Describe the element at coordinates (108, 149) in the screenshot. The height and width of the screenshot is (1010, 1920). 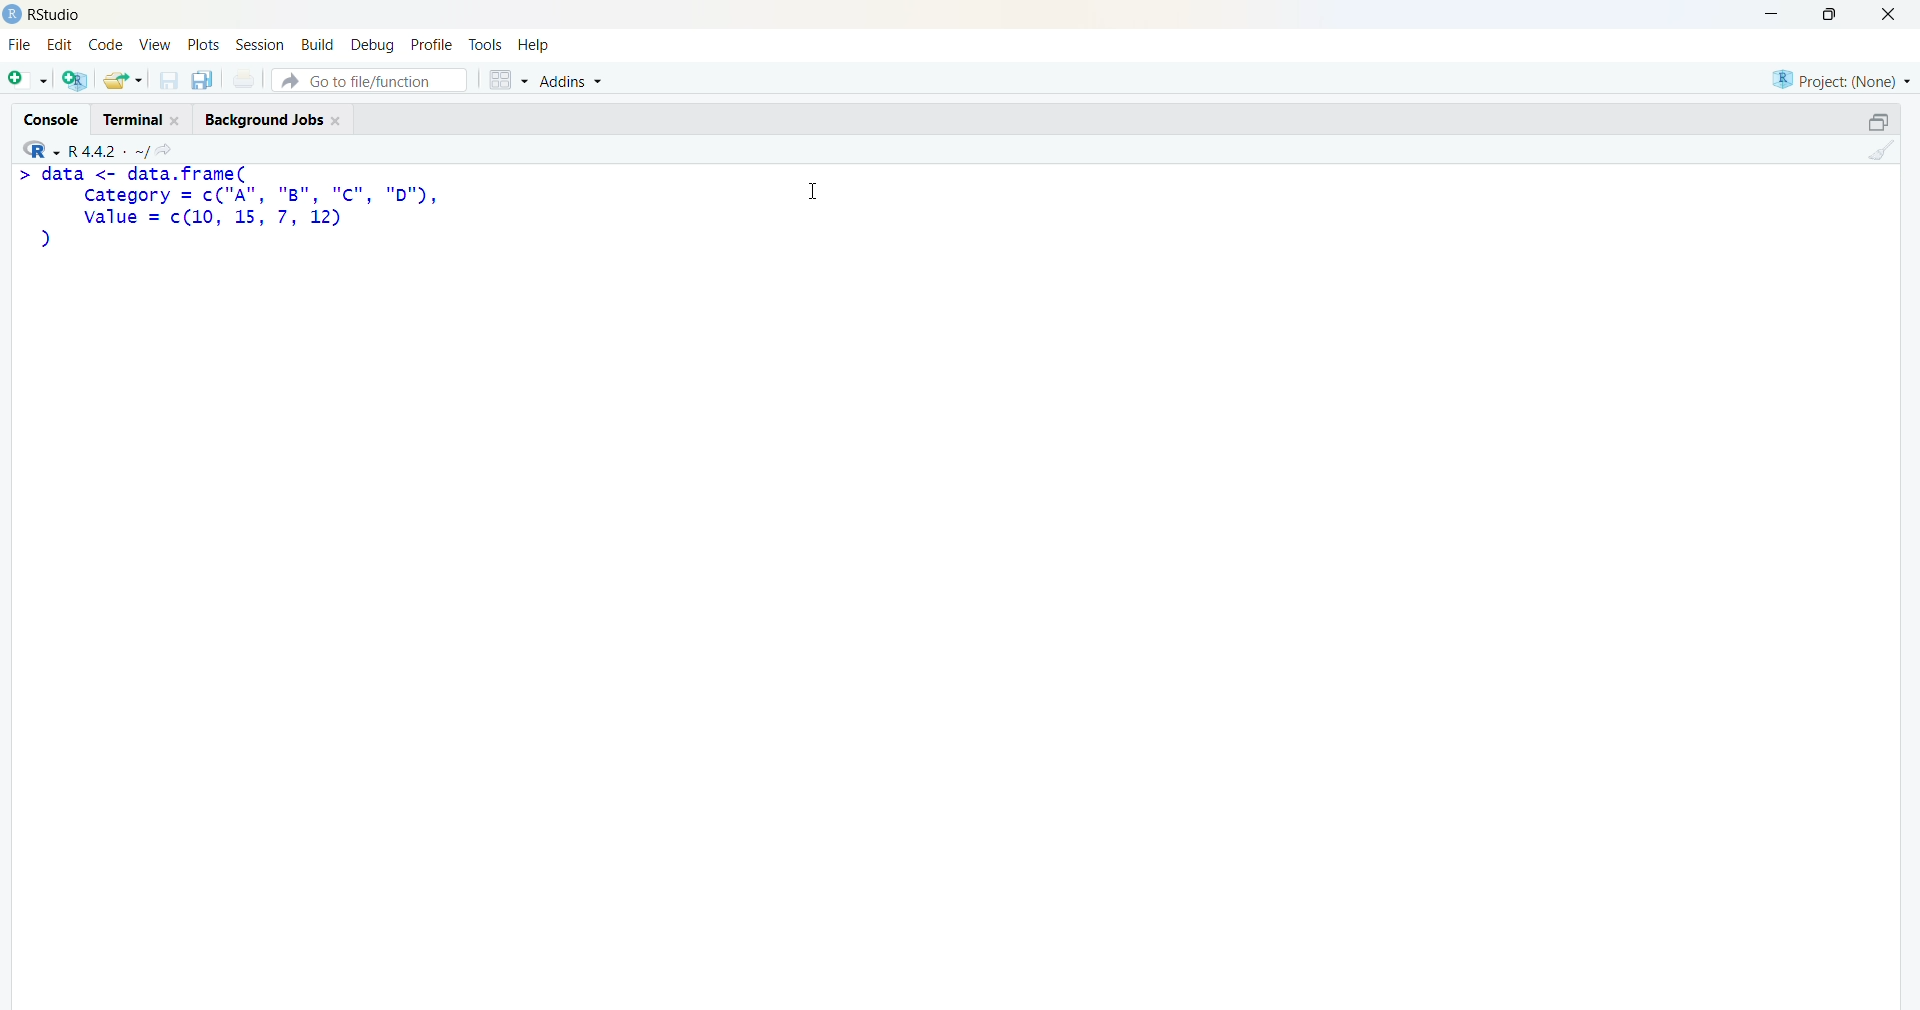
I see ` R language version - R 4.4.2` at that location.